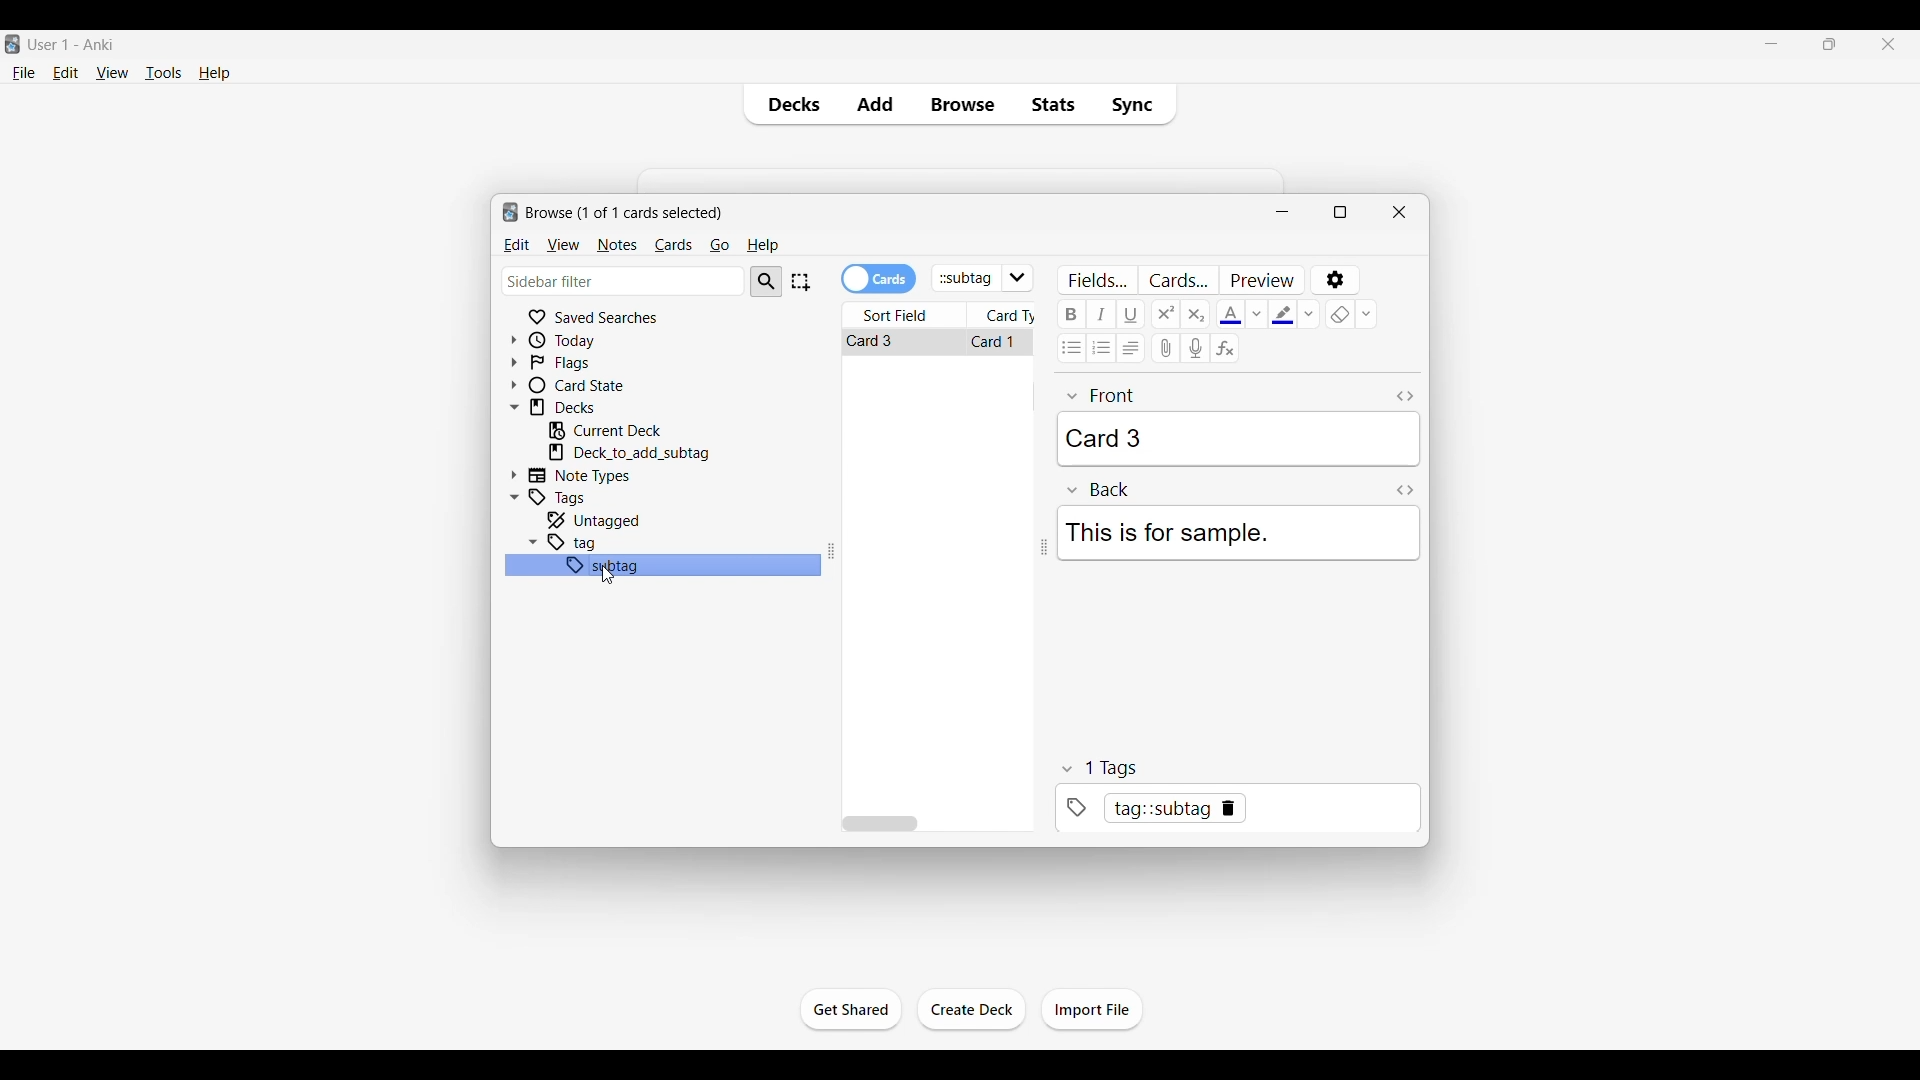  What do you see at coordinates (1165, 314) in the screenshot?
I see `Superscript` at bounding box center [1165, 314].